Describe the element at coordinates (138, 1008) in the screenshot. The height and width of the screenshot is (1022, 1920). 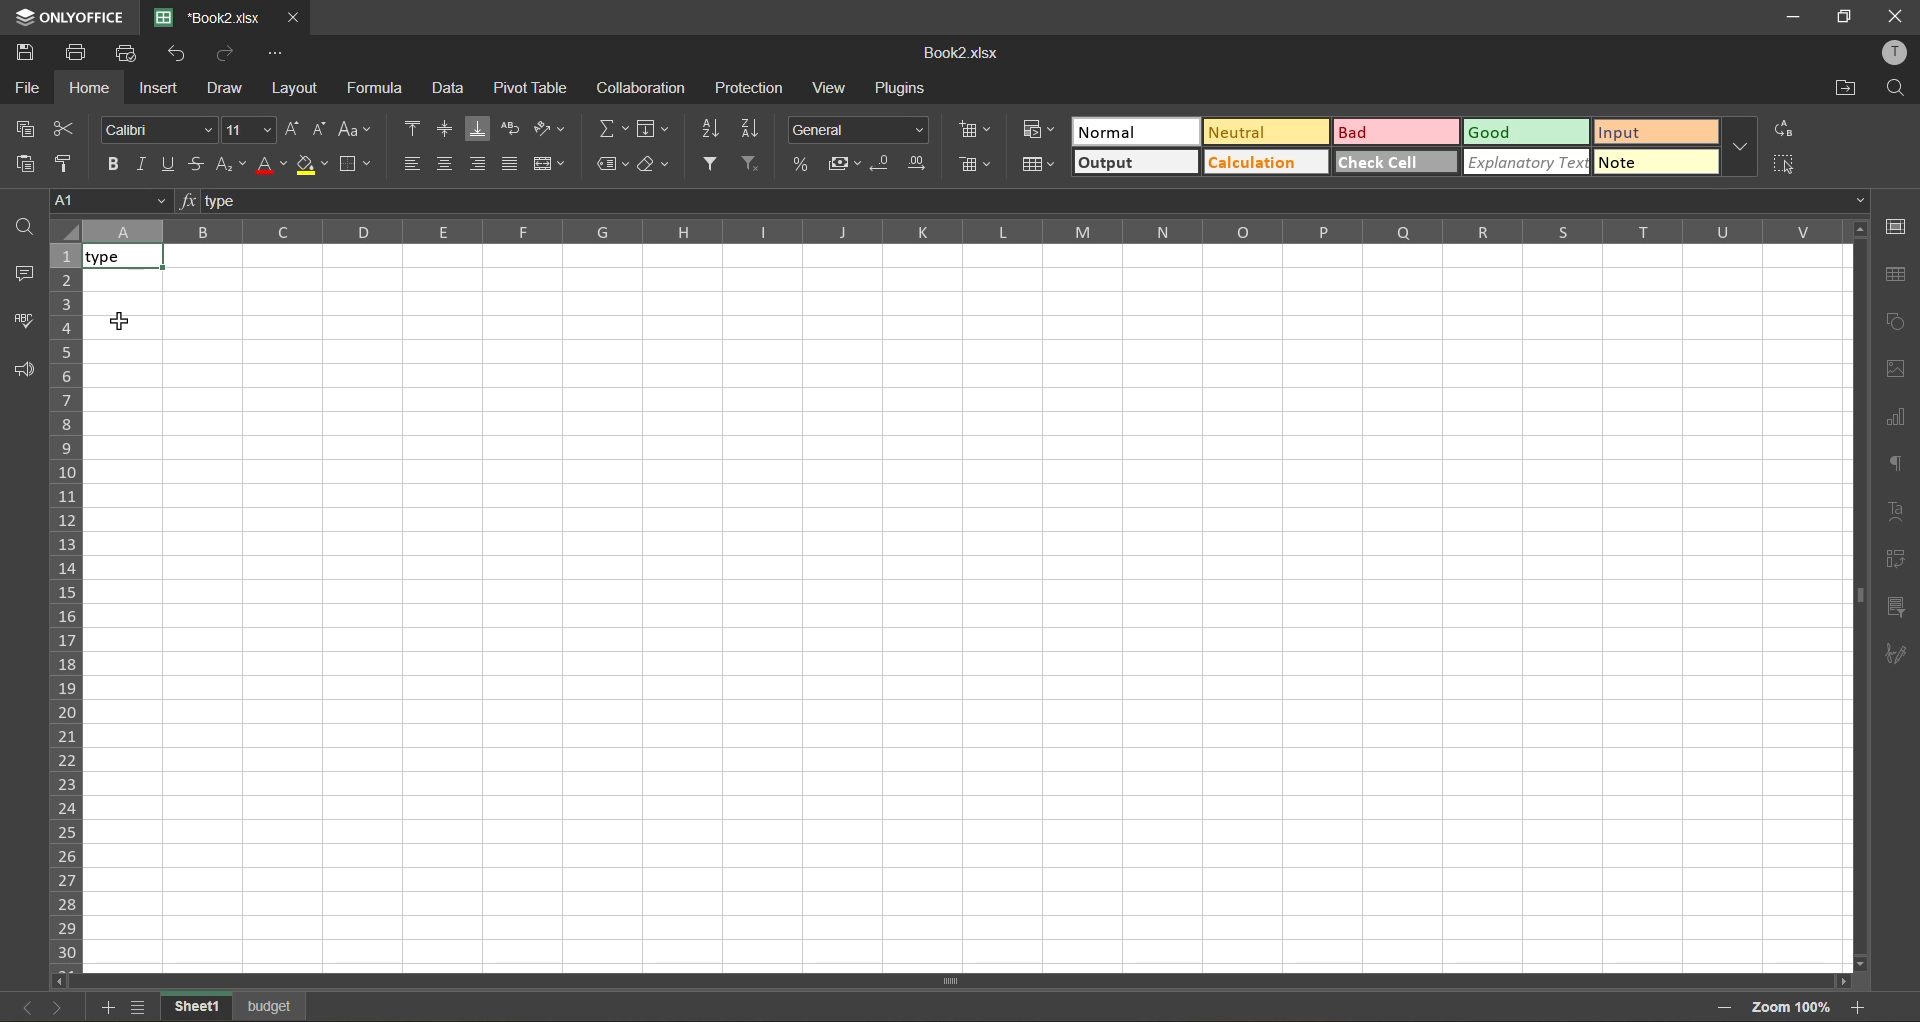
I see `sheet list` at that location.